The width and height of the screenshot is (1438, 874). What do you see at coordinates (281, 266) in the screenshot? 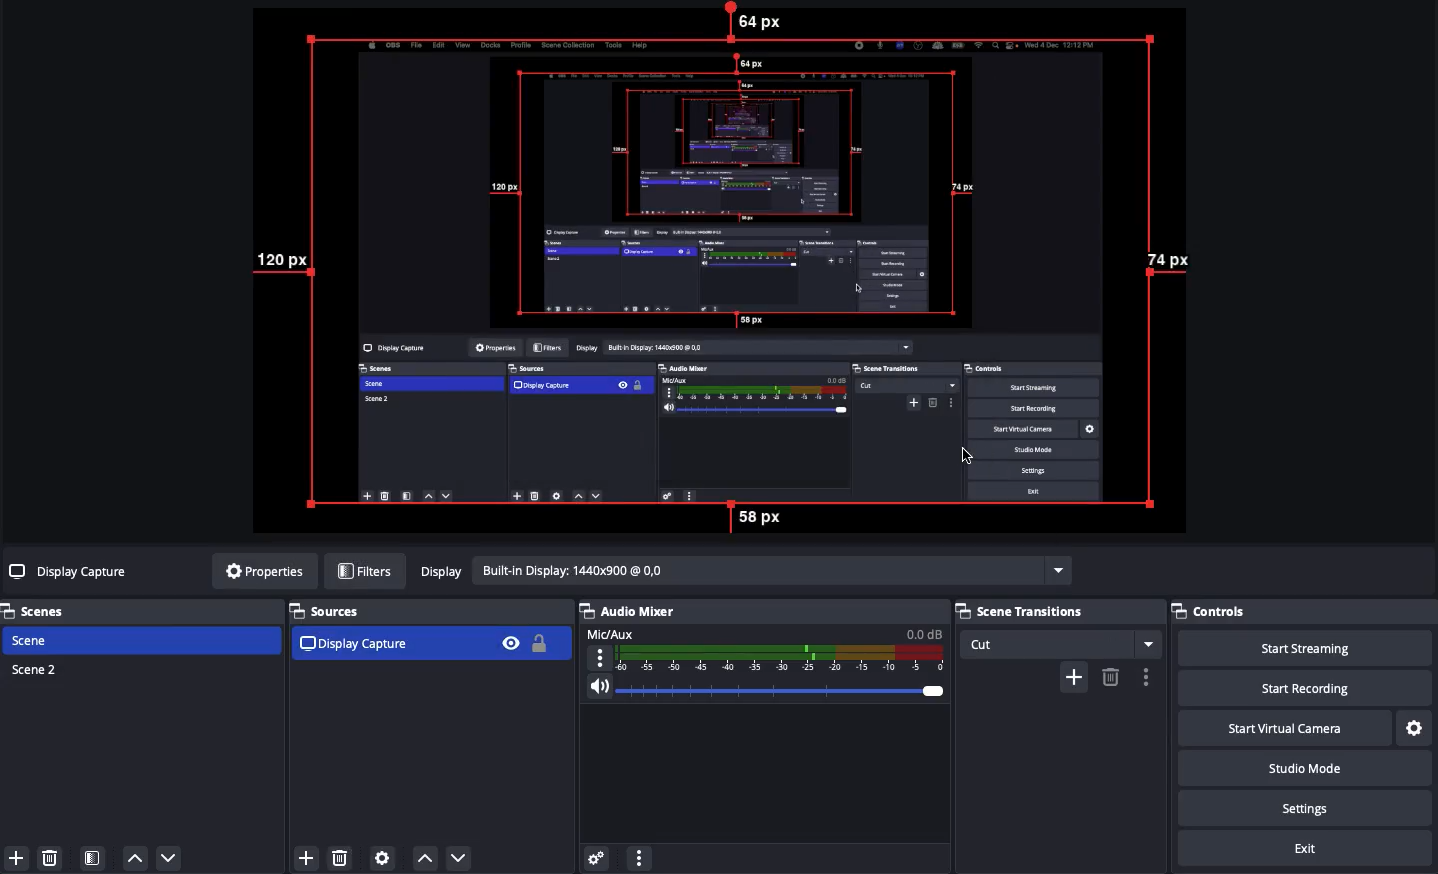
I see `120 px` at bounding box center [281, 266].